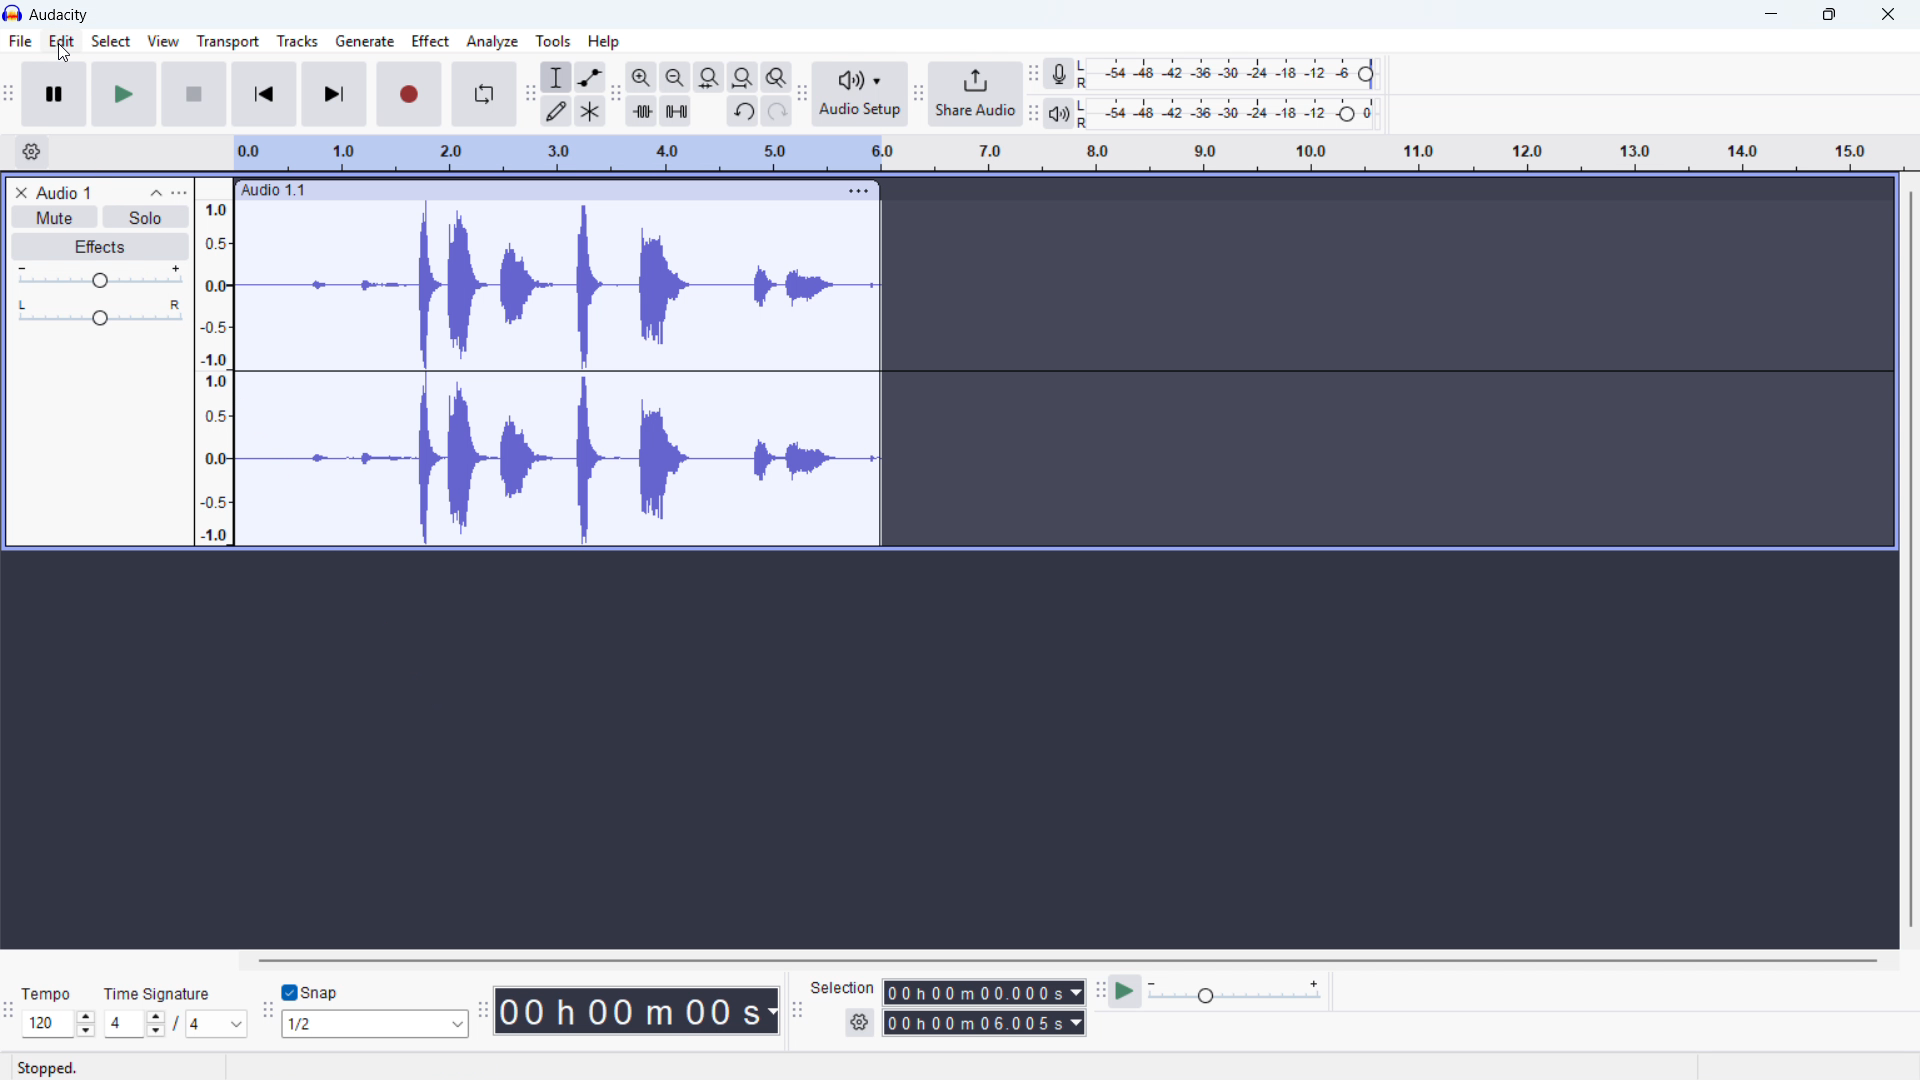 The height and width of the screenshot is (1080, 1920). What do you see at coordinates (977, 94) in the screenshot?
I see `share audio` at bounding box center [977, 94].